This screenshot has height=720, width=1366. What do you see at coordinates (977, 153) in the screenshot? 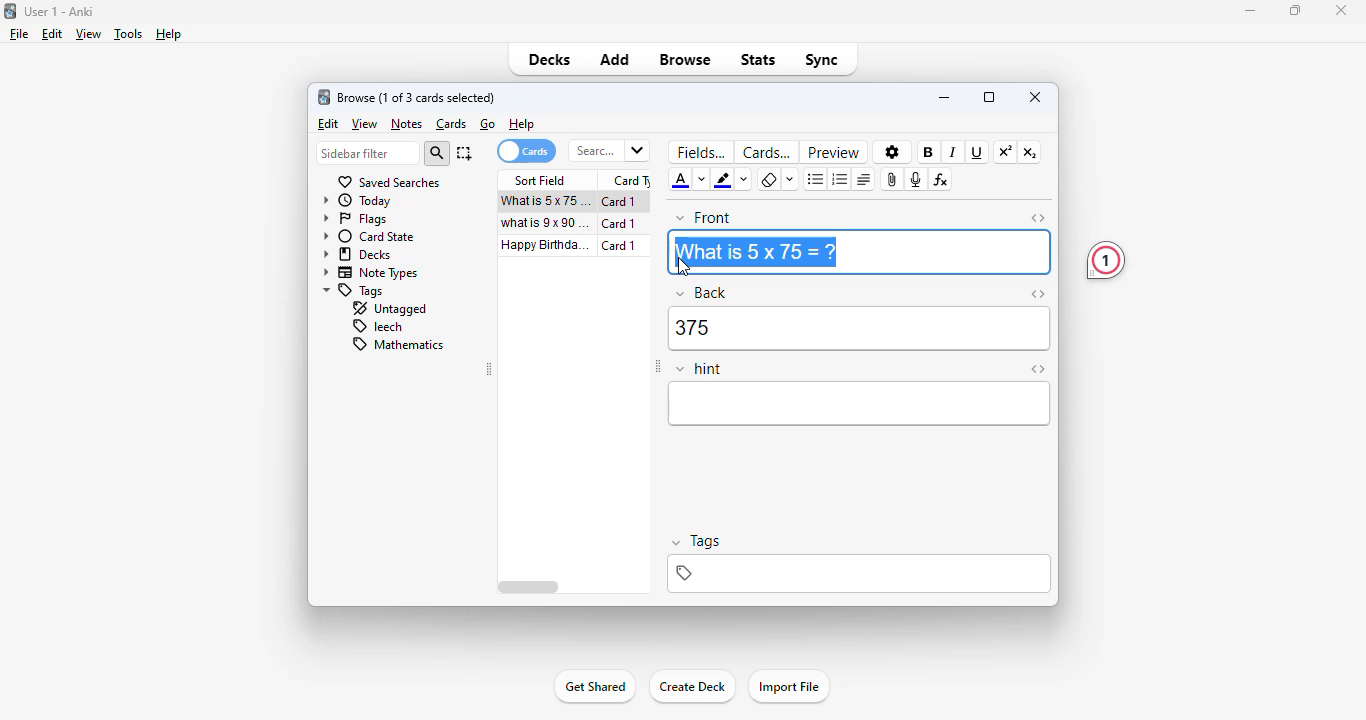
I see `underline` at bounding box center [977, 153].